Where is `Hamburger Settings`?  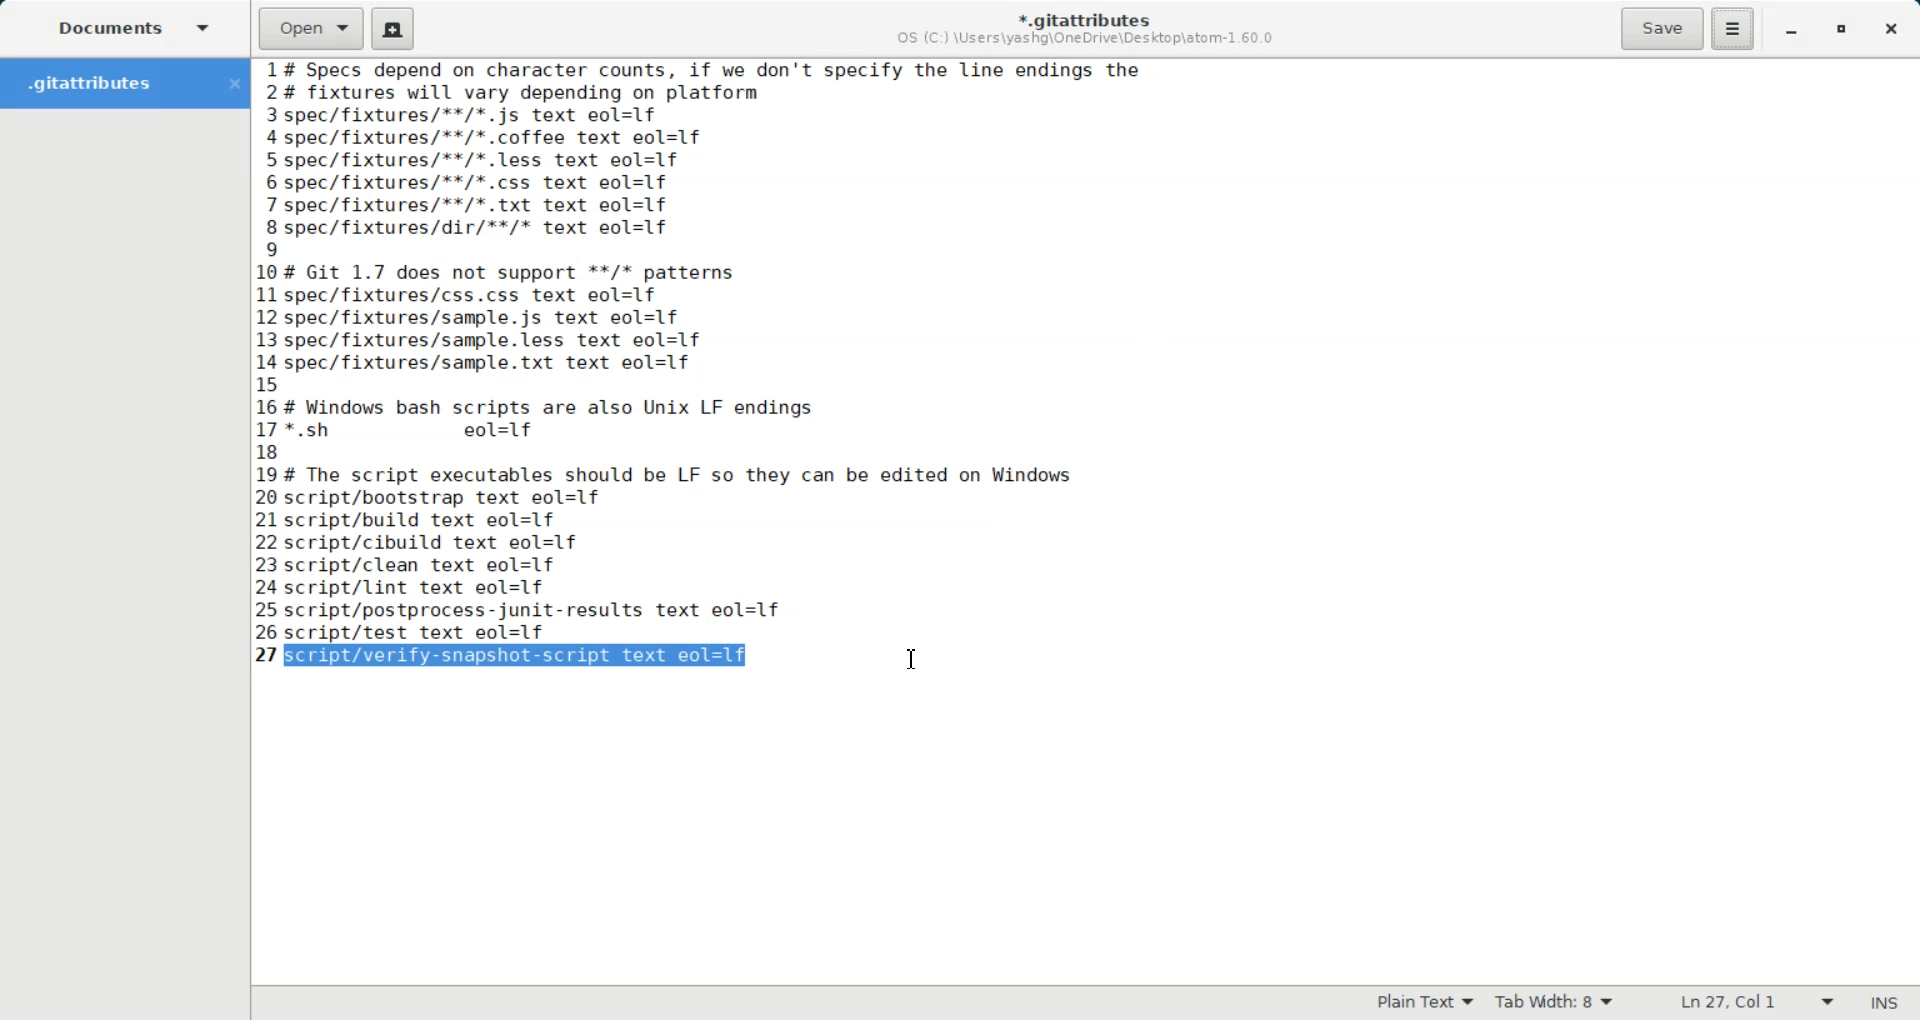 Hamburger Settings is located at coordinates (1733, 28).